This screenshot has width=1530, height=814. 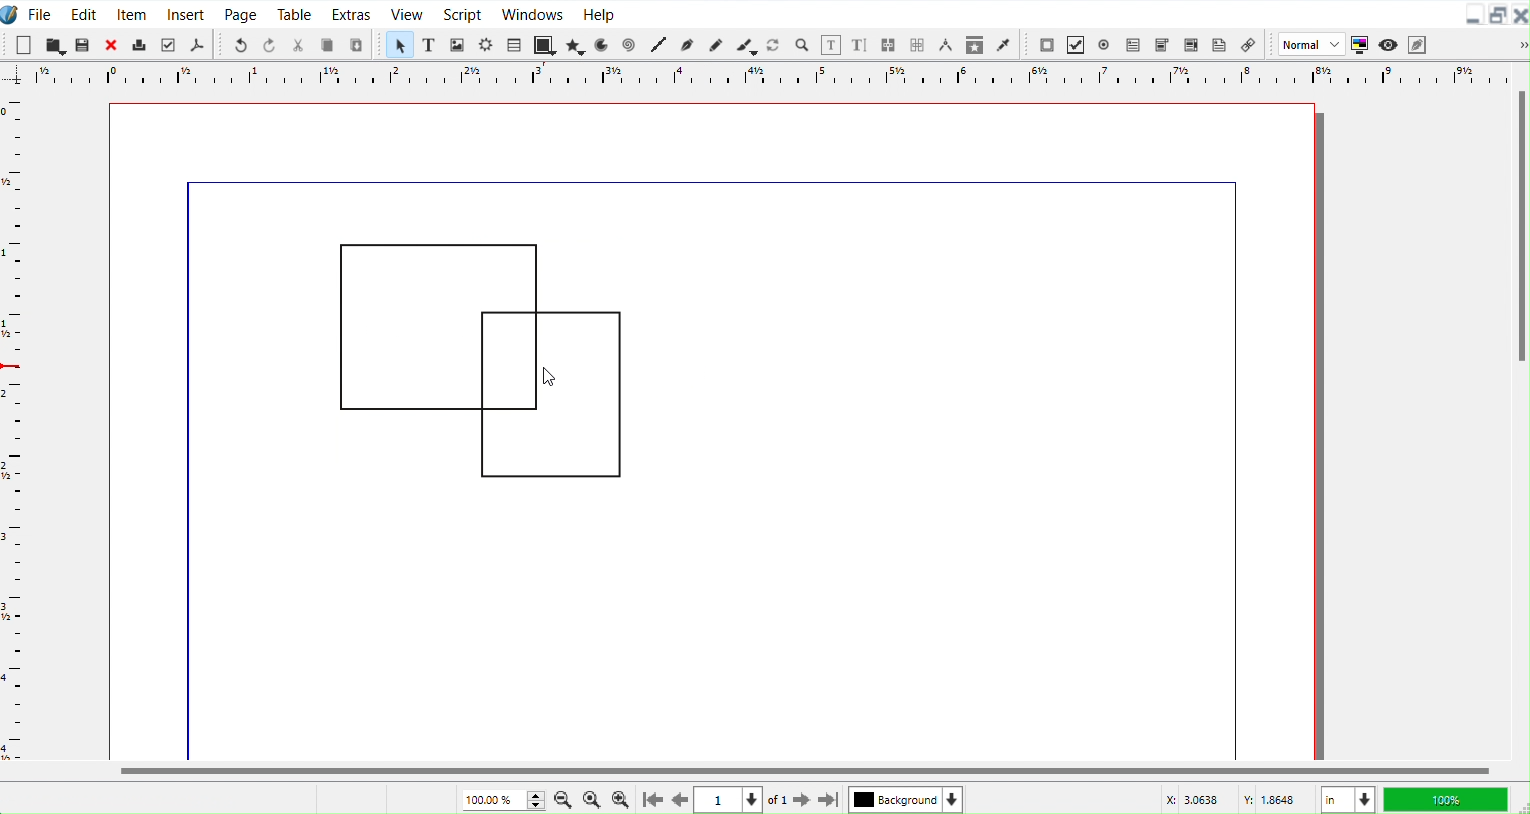 I want to click on Vertical Scroll Bar, so click(x=1519, y=409).